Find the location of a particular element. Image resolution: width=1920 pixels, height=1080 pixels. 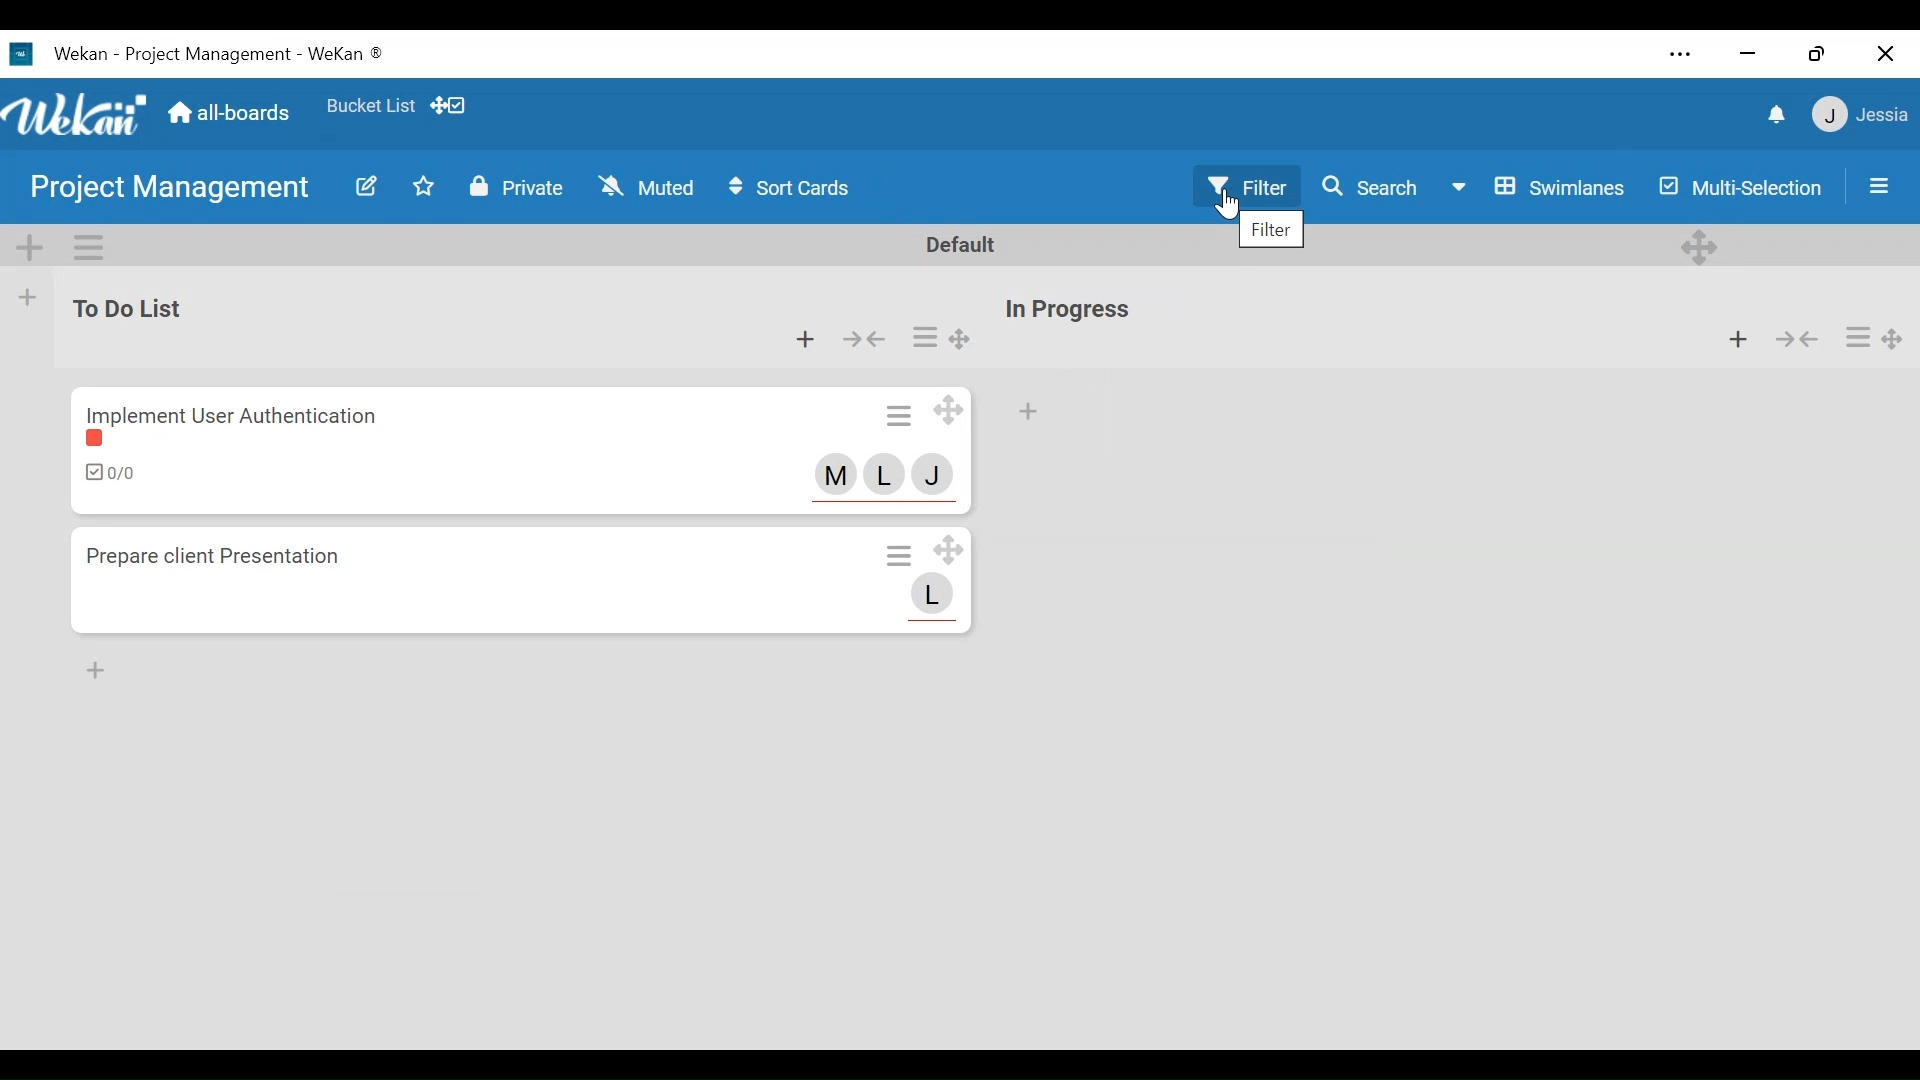

member is located at coordinates (939, 601).